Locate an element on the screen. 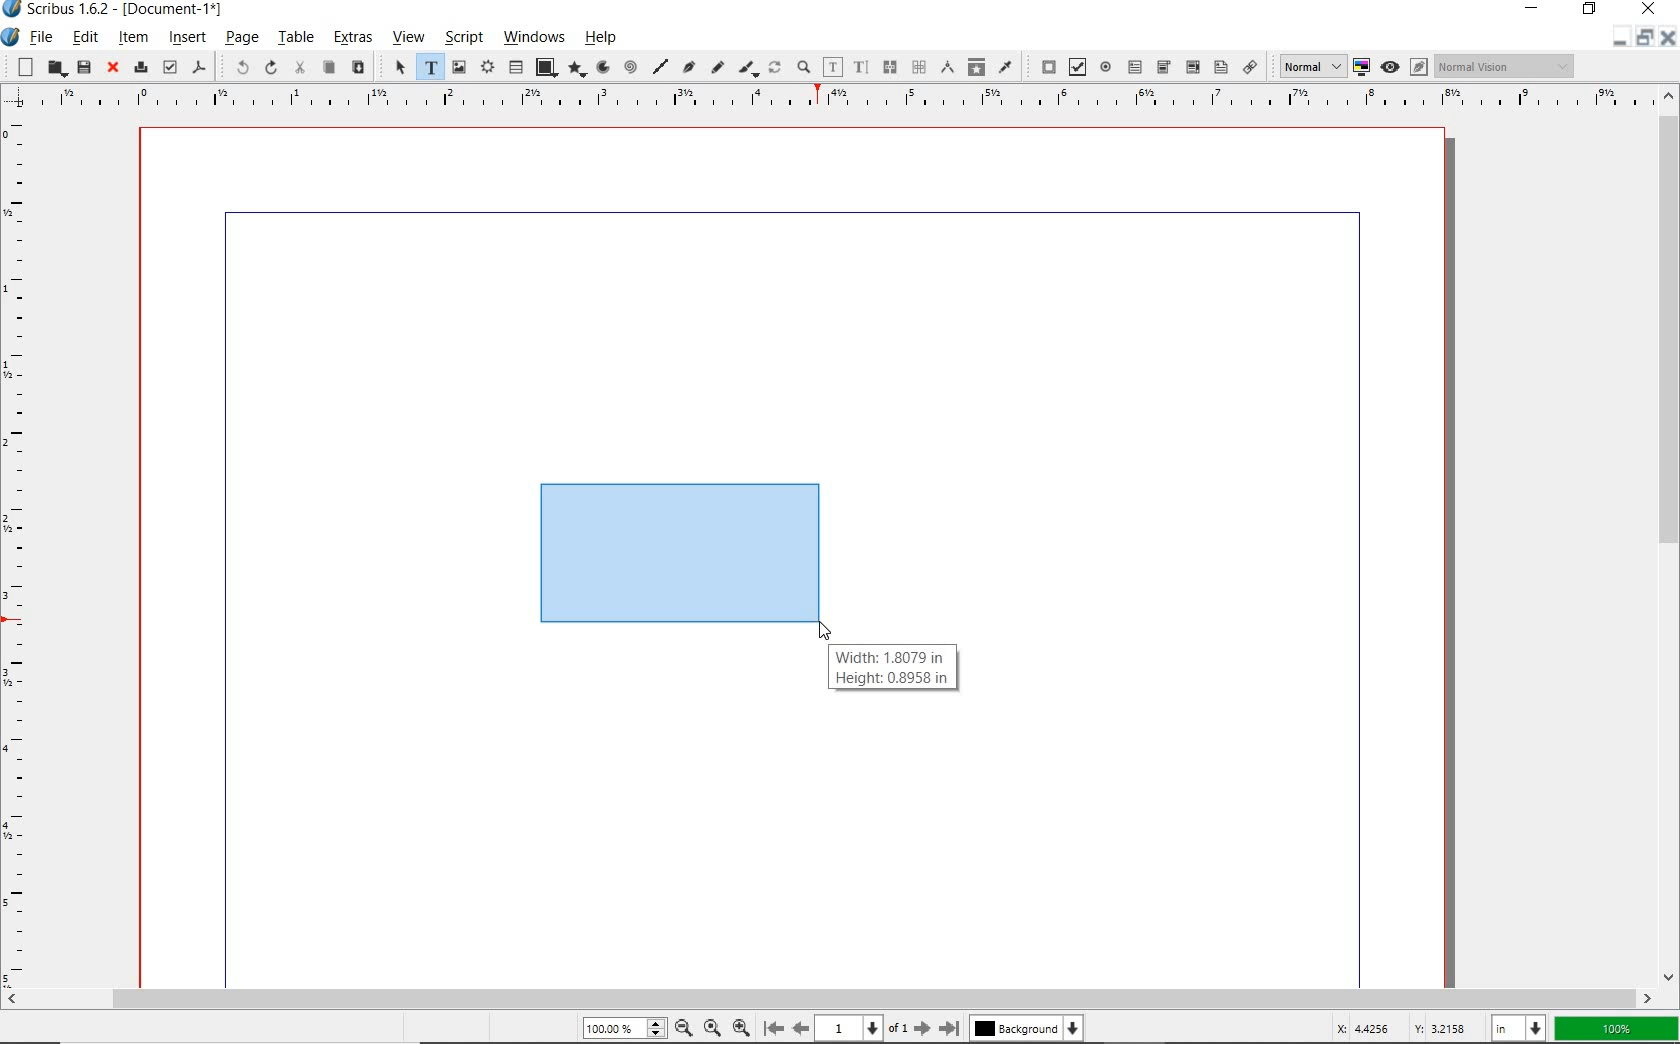 Image resolution: width=1680 pixels, height=1044 pixels. save is located at coordinates (82, 67).